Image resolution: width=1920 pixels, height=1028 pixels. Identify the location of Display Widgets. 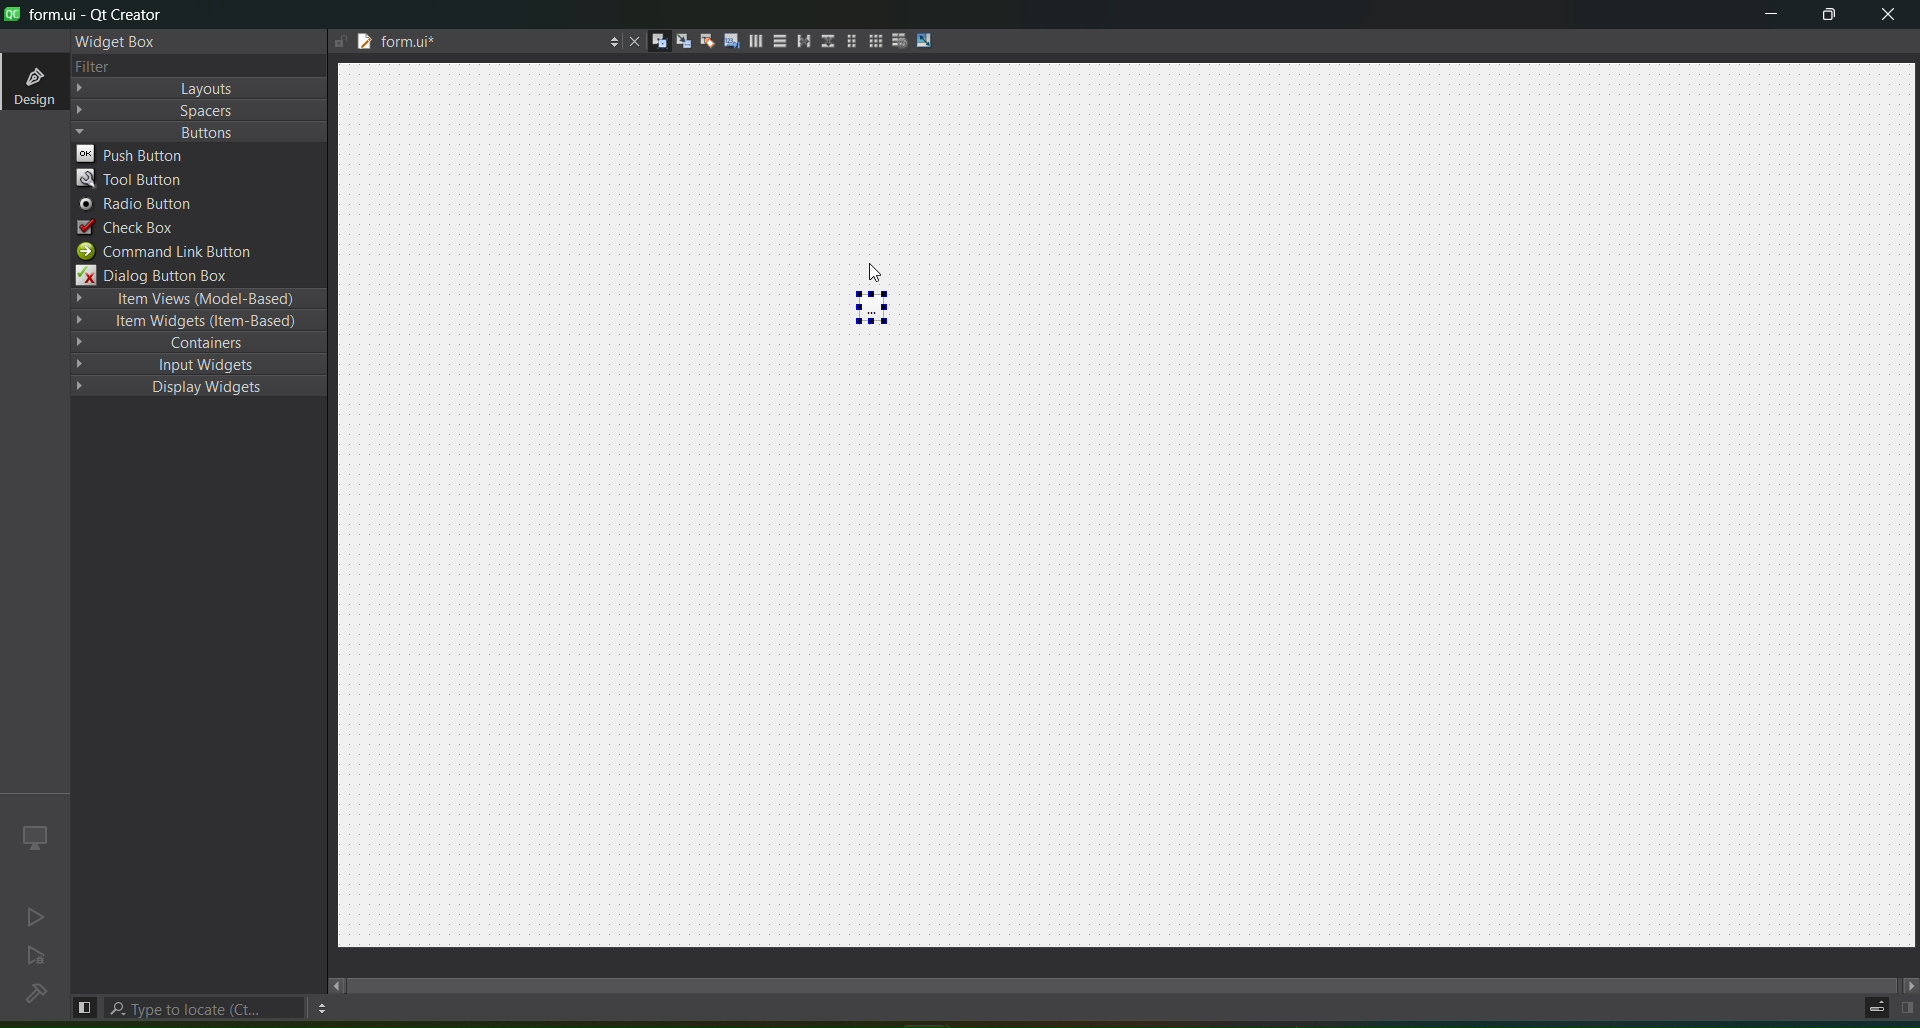
(204, 394).